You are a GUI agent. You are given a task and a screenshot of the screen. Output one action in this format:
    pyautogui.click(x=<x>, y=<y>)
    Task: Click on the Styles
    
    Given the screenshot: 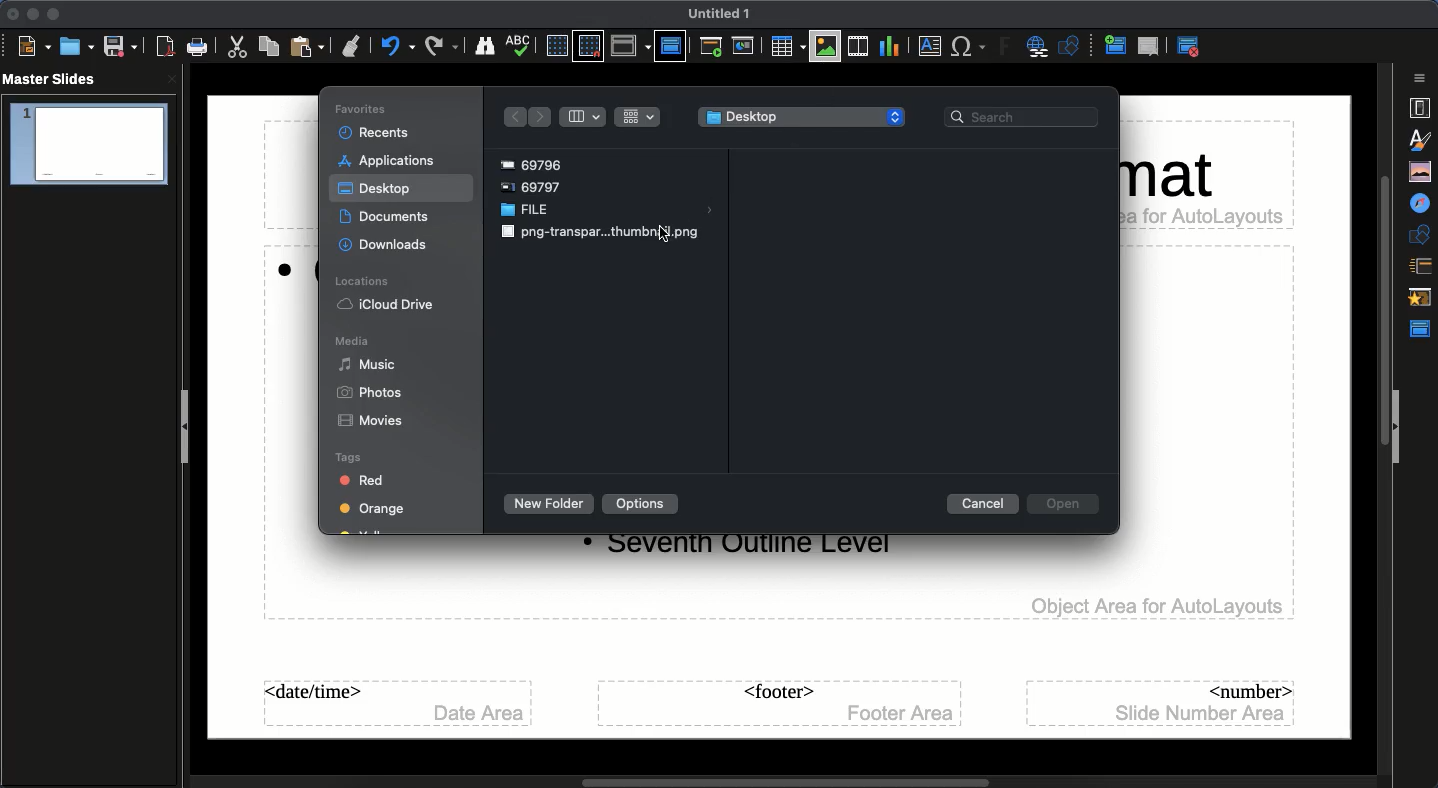 What is the action you would take?
    pyautogui.click(x=1424, y=139)
    